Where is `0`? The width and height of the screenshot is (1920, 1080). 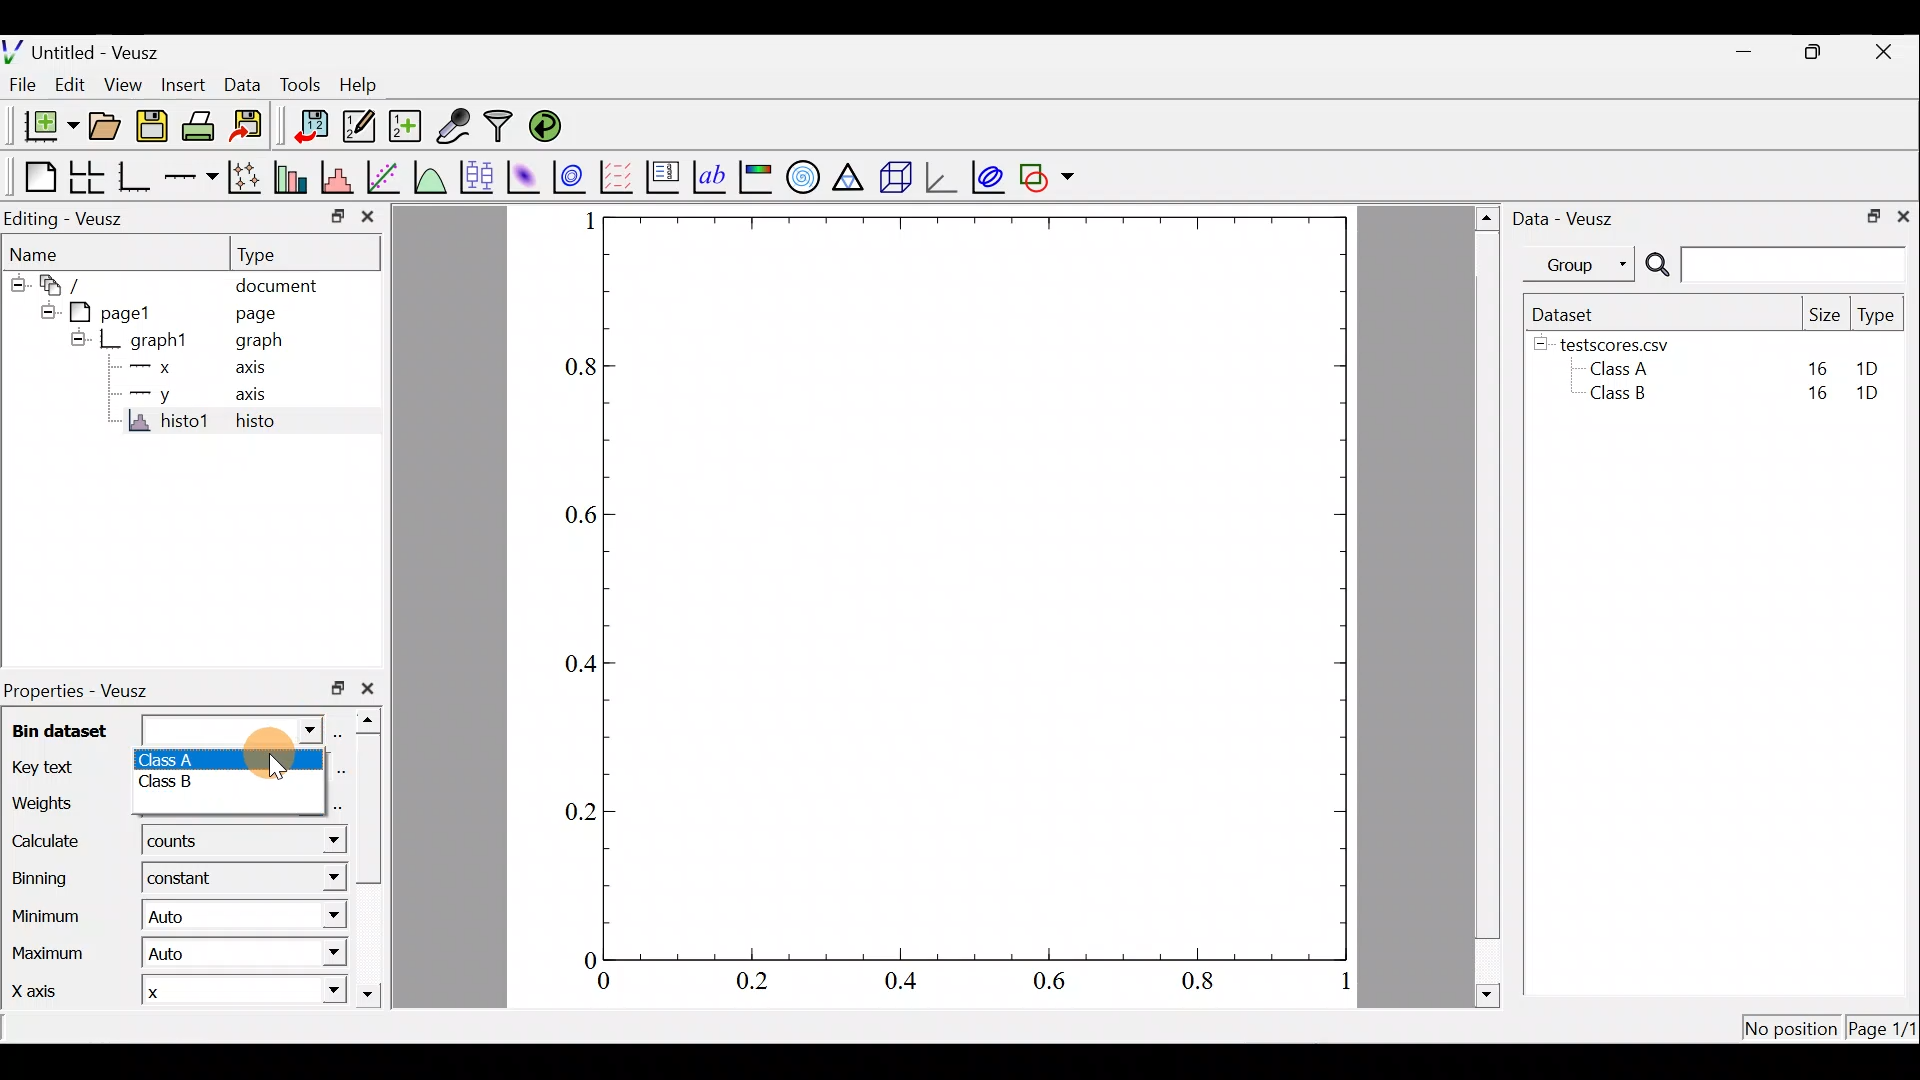 0 is located at coordinates (582, 956).